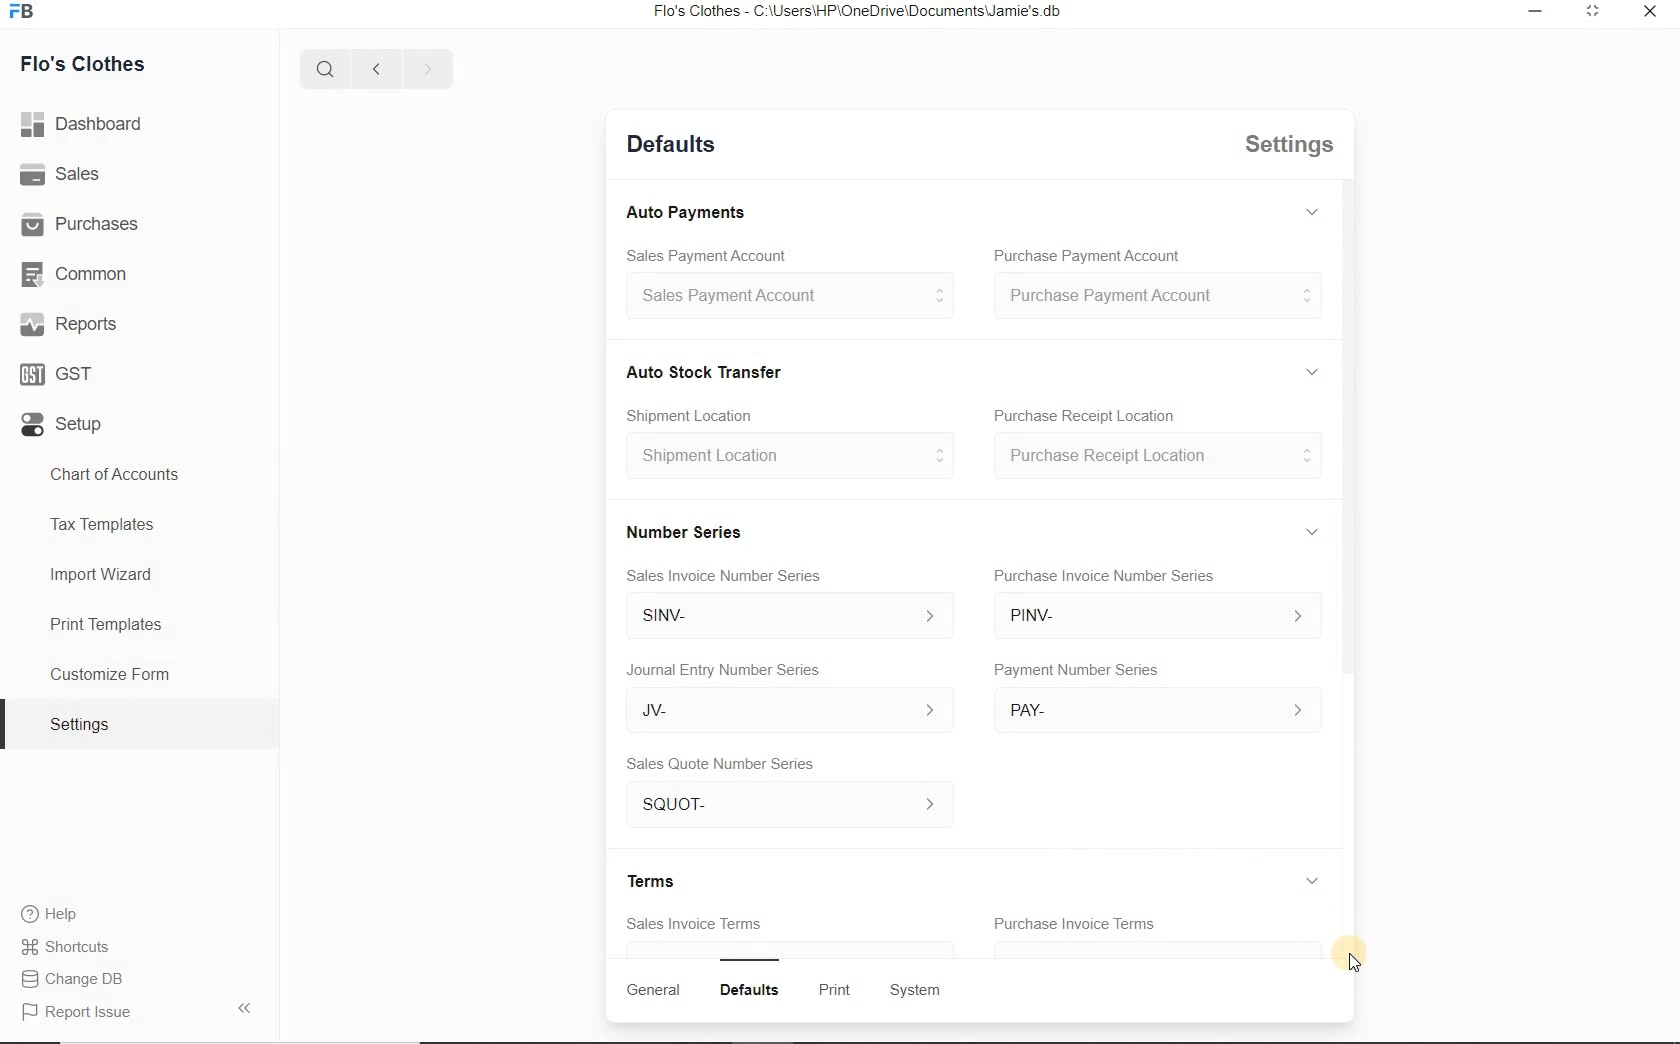 The width and height of the screenshot is (1680, 1044). Describe the element at coordinates (917, 991) in the screenshot. I see `System` at that location.